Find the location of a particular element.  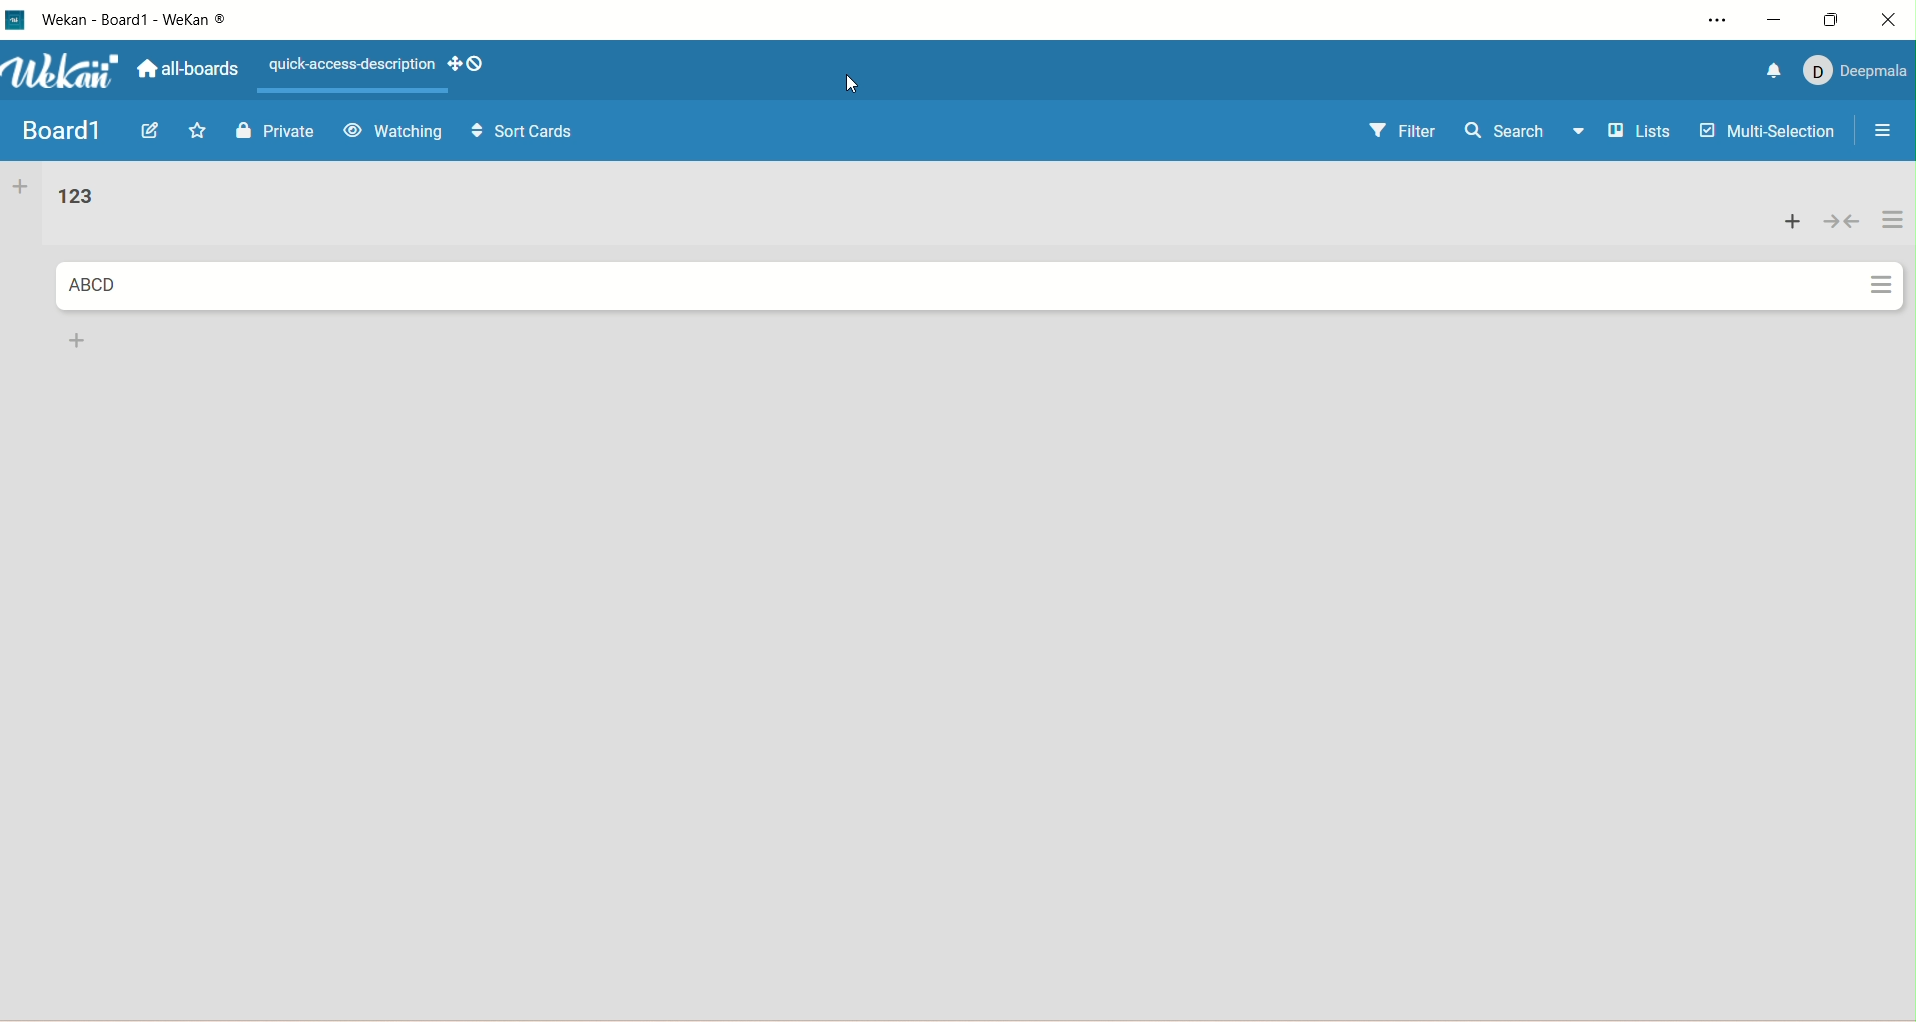

wekan-wekan is located at coordinates (136, 20).